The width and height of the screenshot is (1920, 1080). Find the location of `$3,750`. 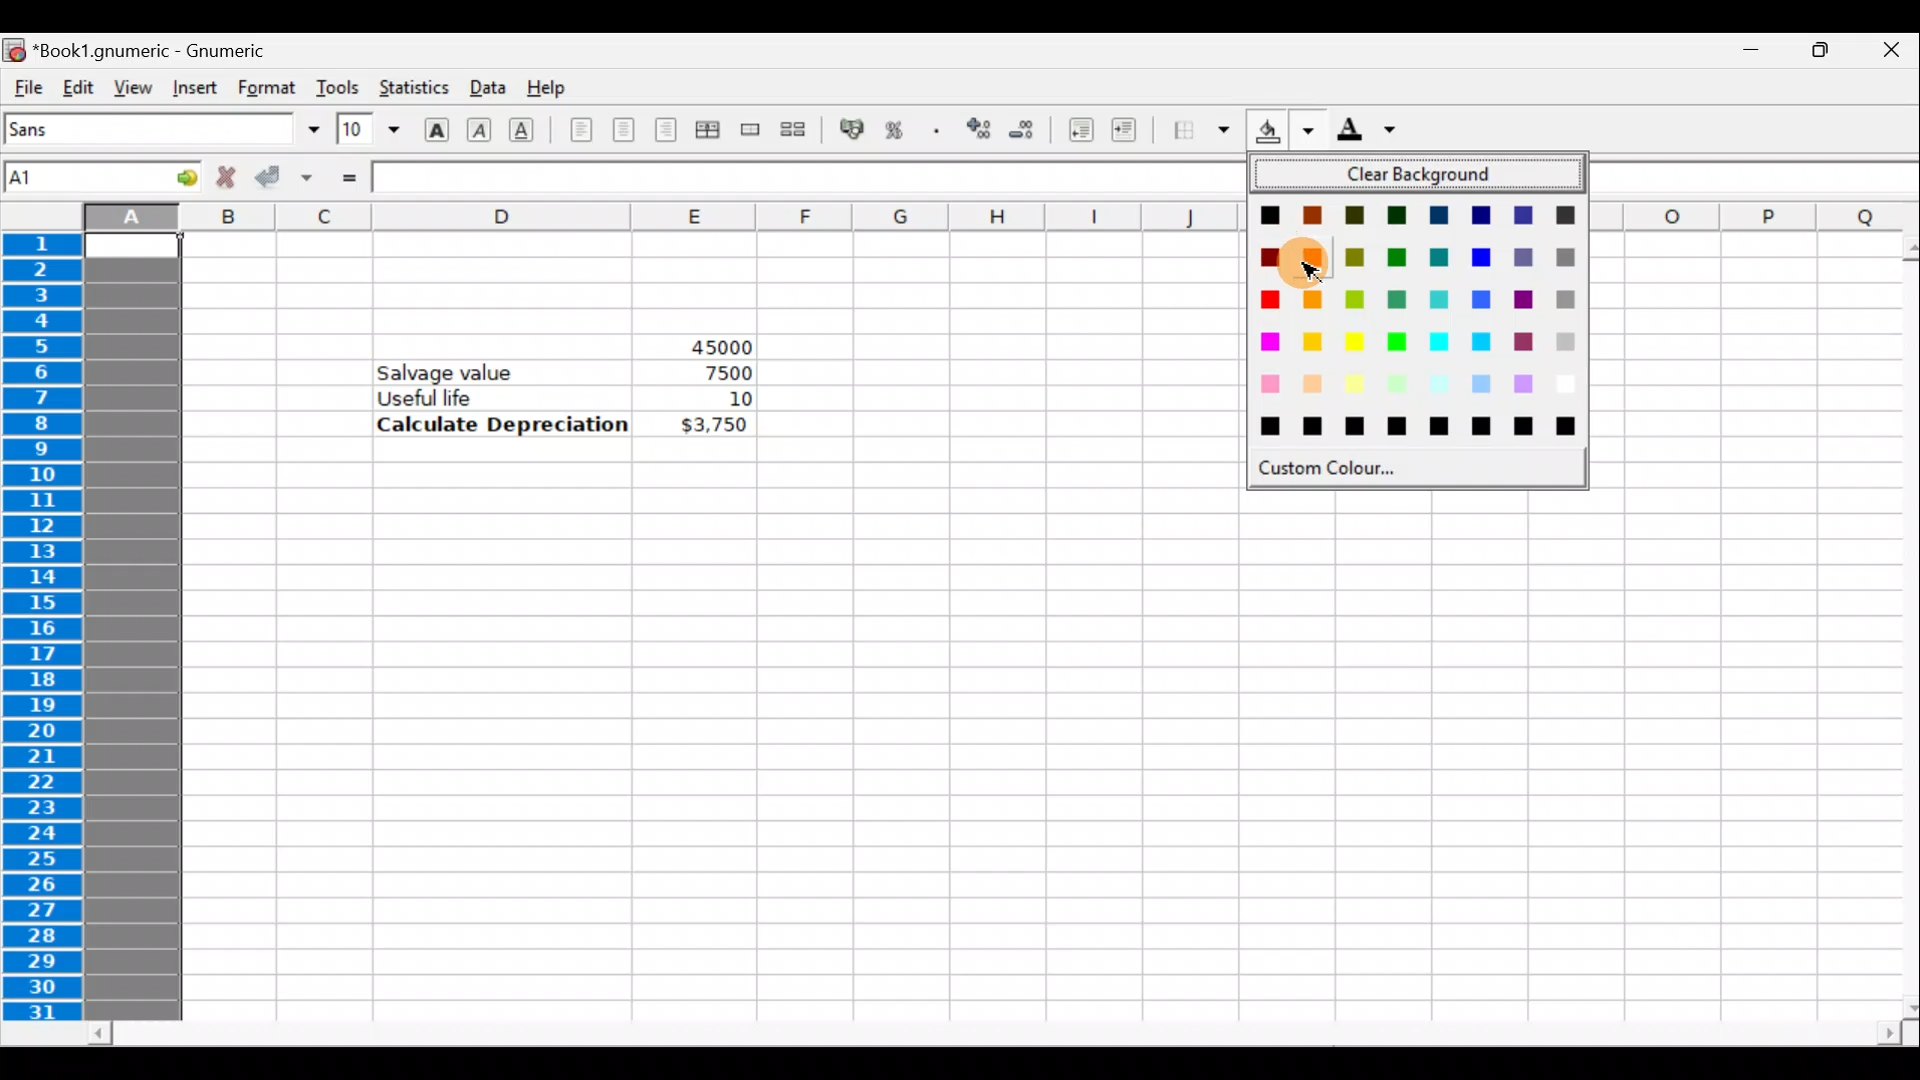

$3,750 is located at coordinates (712, 426).